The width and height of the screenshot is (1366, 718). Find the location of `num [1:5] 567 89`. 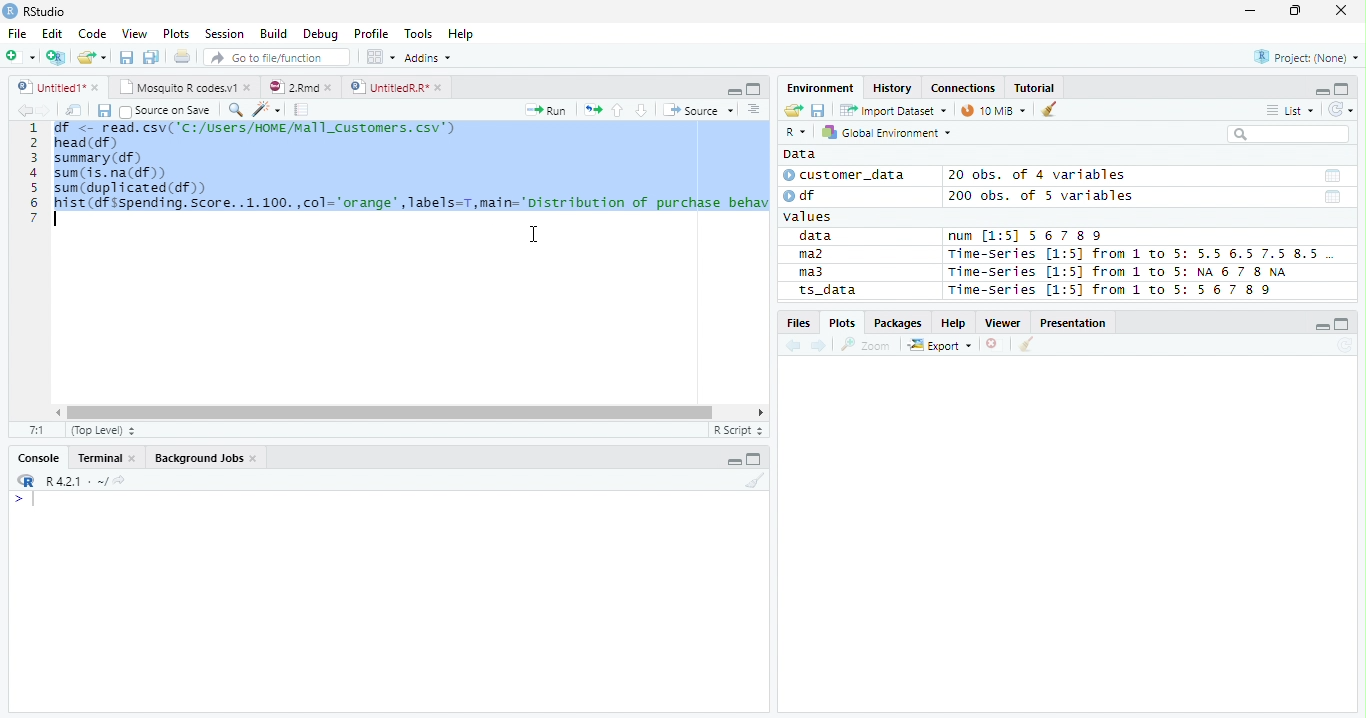

num [1:5] 567 89 is located at coordinates (1026, 236).